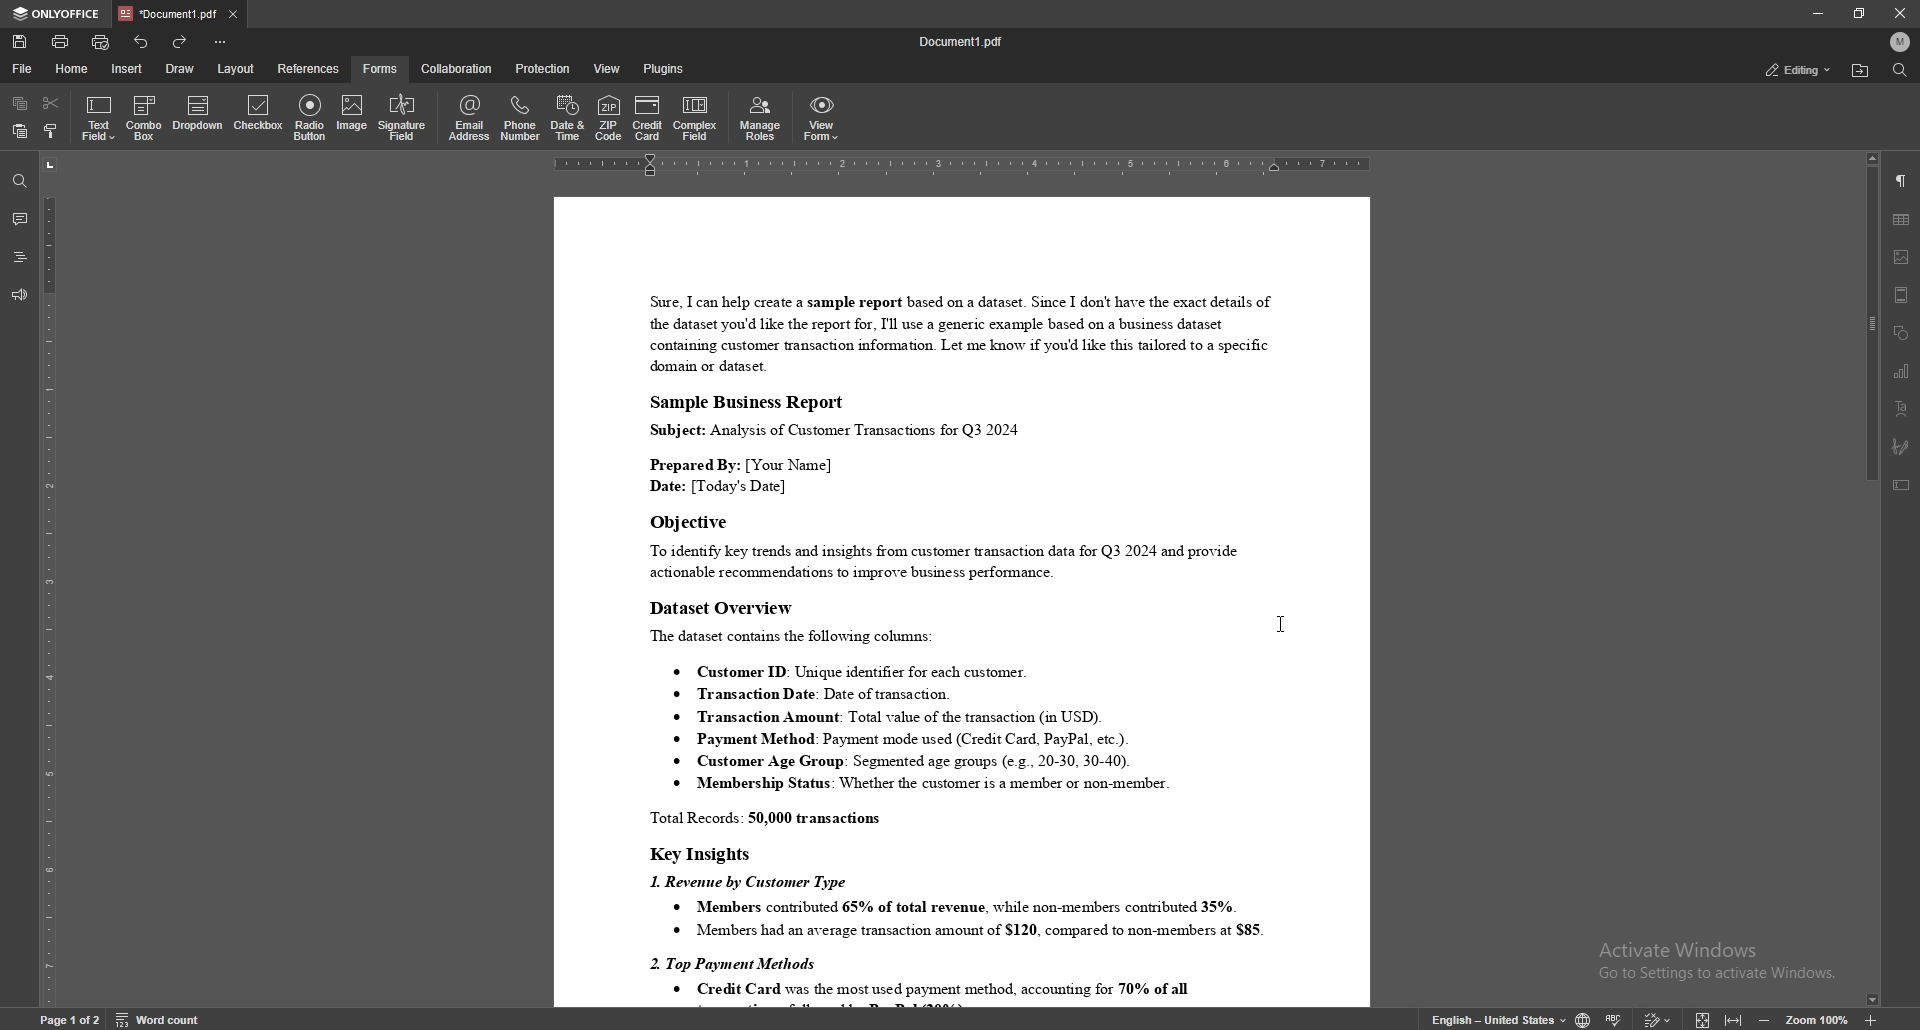 Image resolution: width=1920 pixels, height=1030 pixels. Describe the element at coordinates (20, 104) in the screenshot. I see `copy` at that location.